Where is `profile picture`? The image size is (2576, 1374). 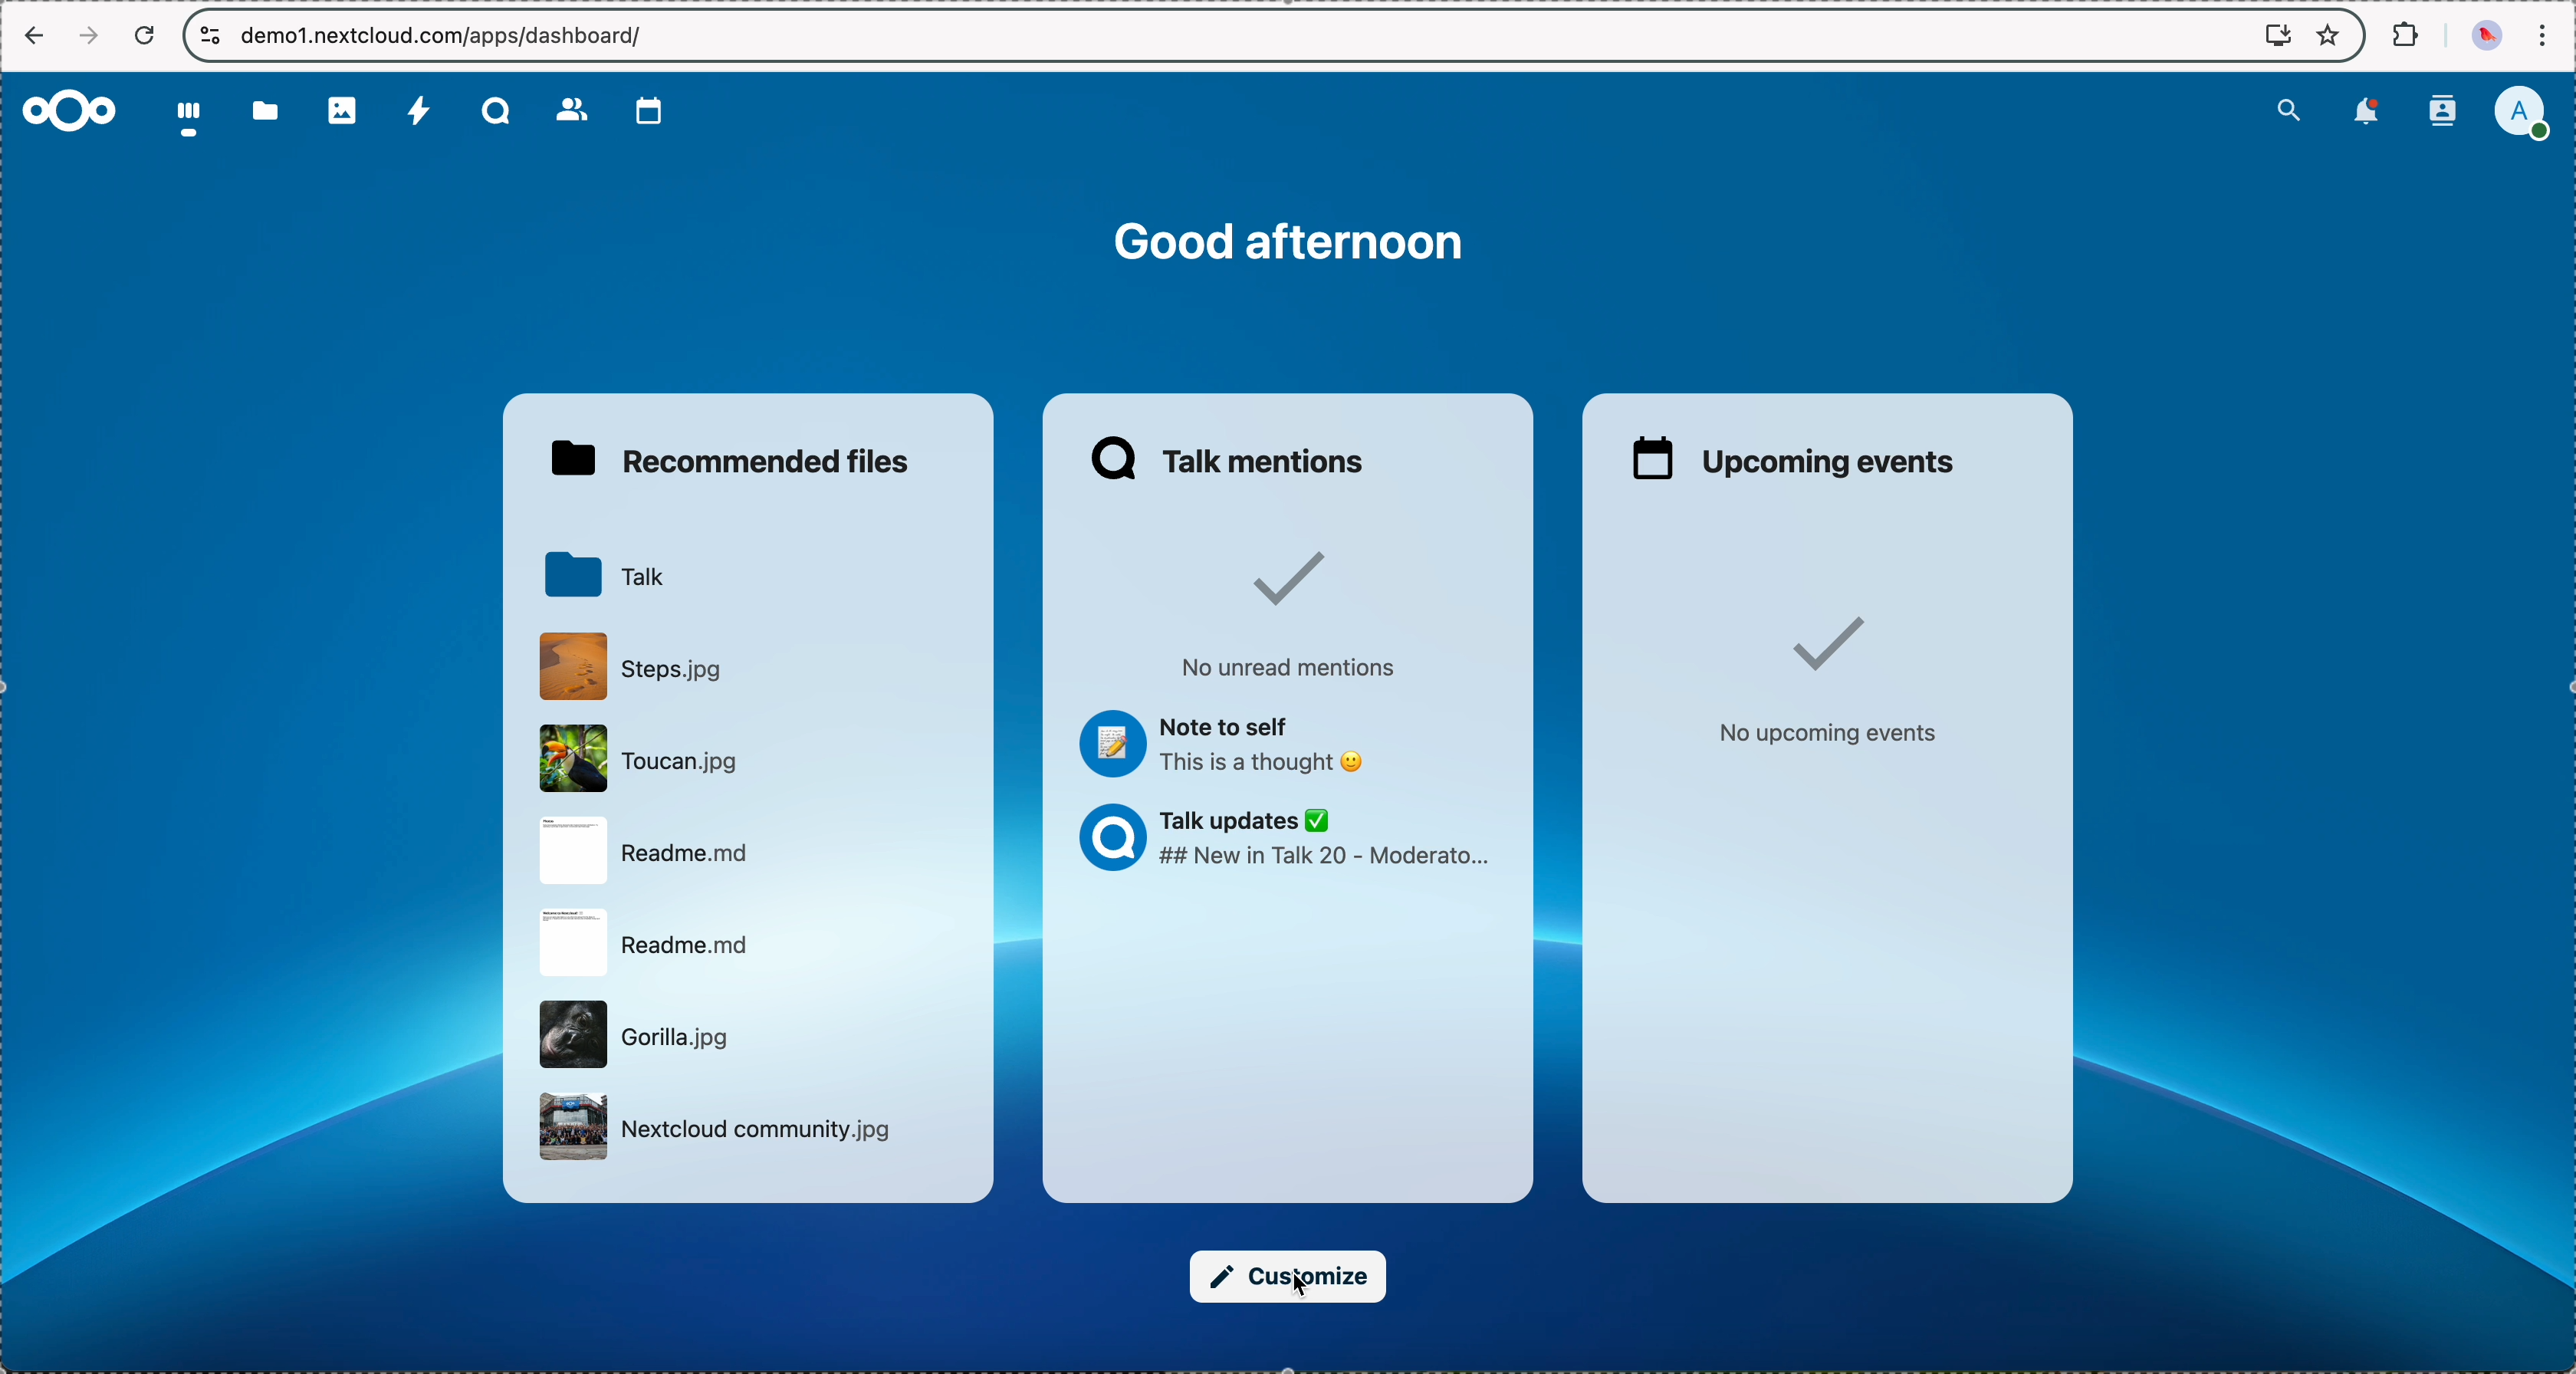
profile picture is located at coordinates (2484, 39).